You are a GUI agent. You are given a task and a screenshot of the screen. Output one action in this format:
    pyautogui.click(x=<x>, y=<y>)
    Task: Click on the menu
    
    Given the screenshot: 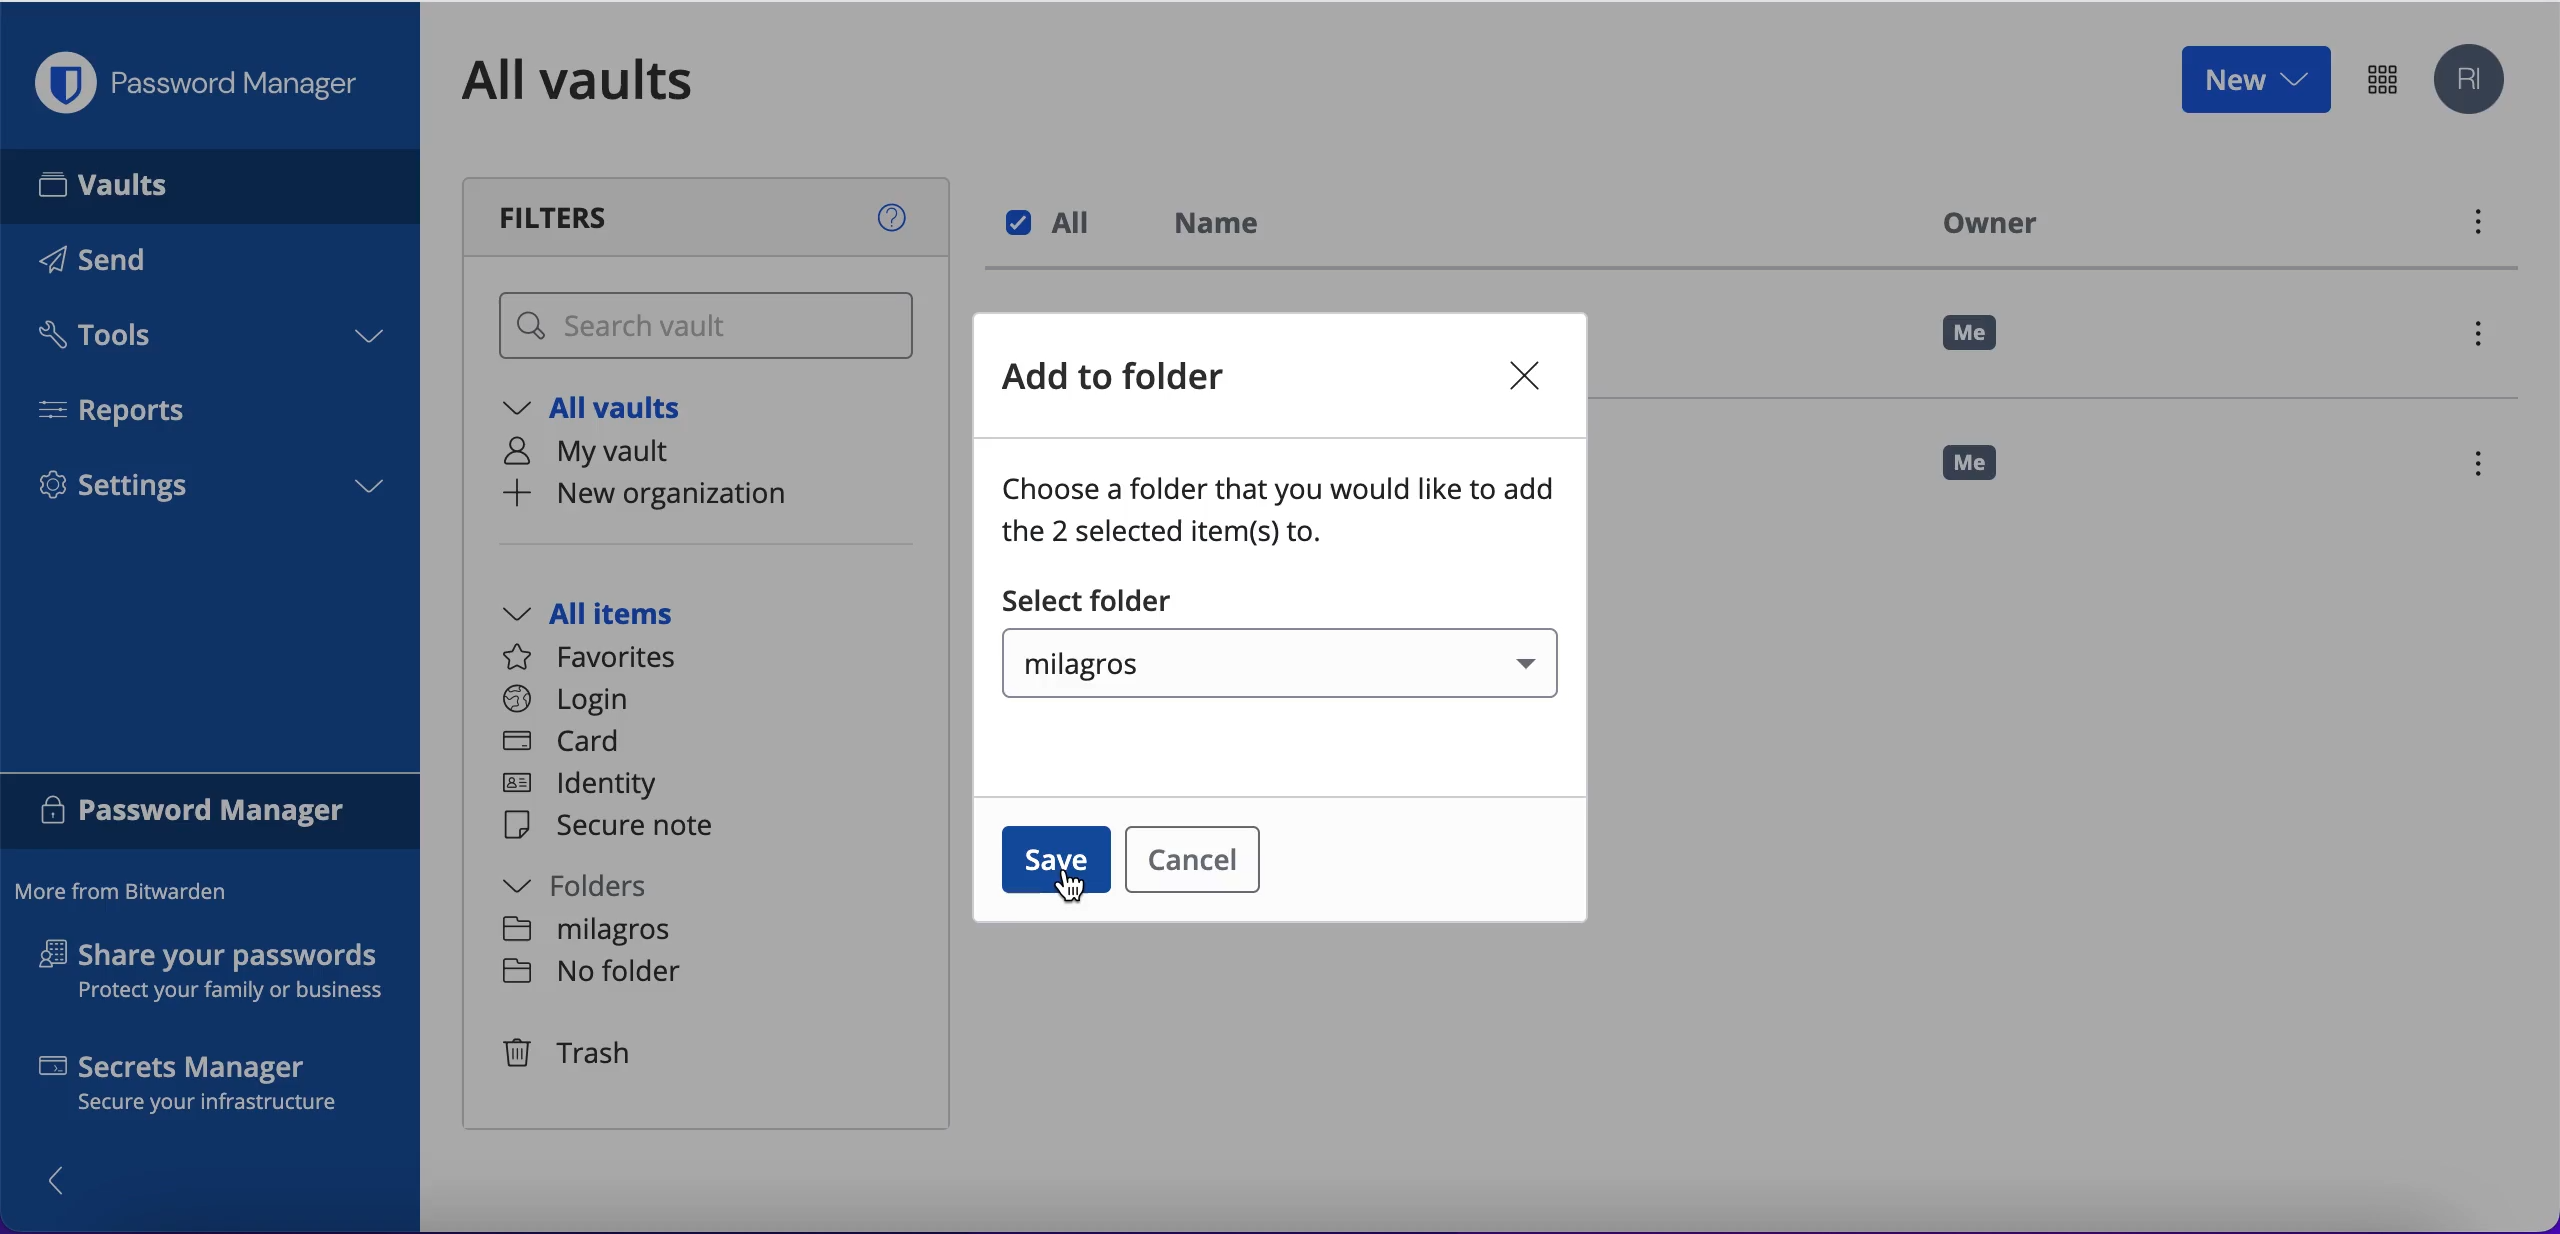 What is the action you would take?
    pyautogui.click(x=2487, y=467)
    